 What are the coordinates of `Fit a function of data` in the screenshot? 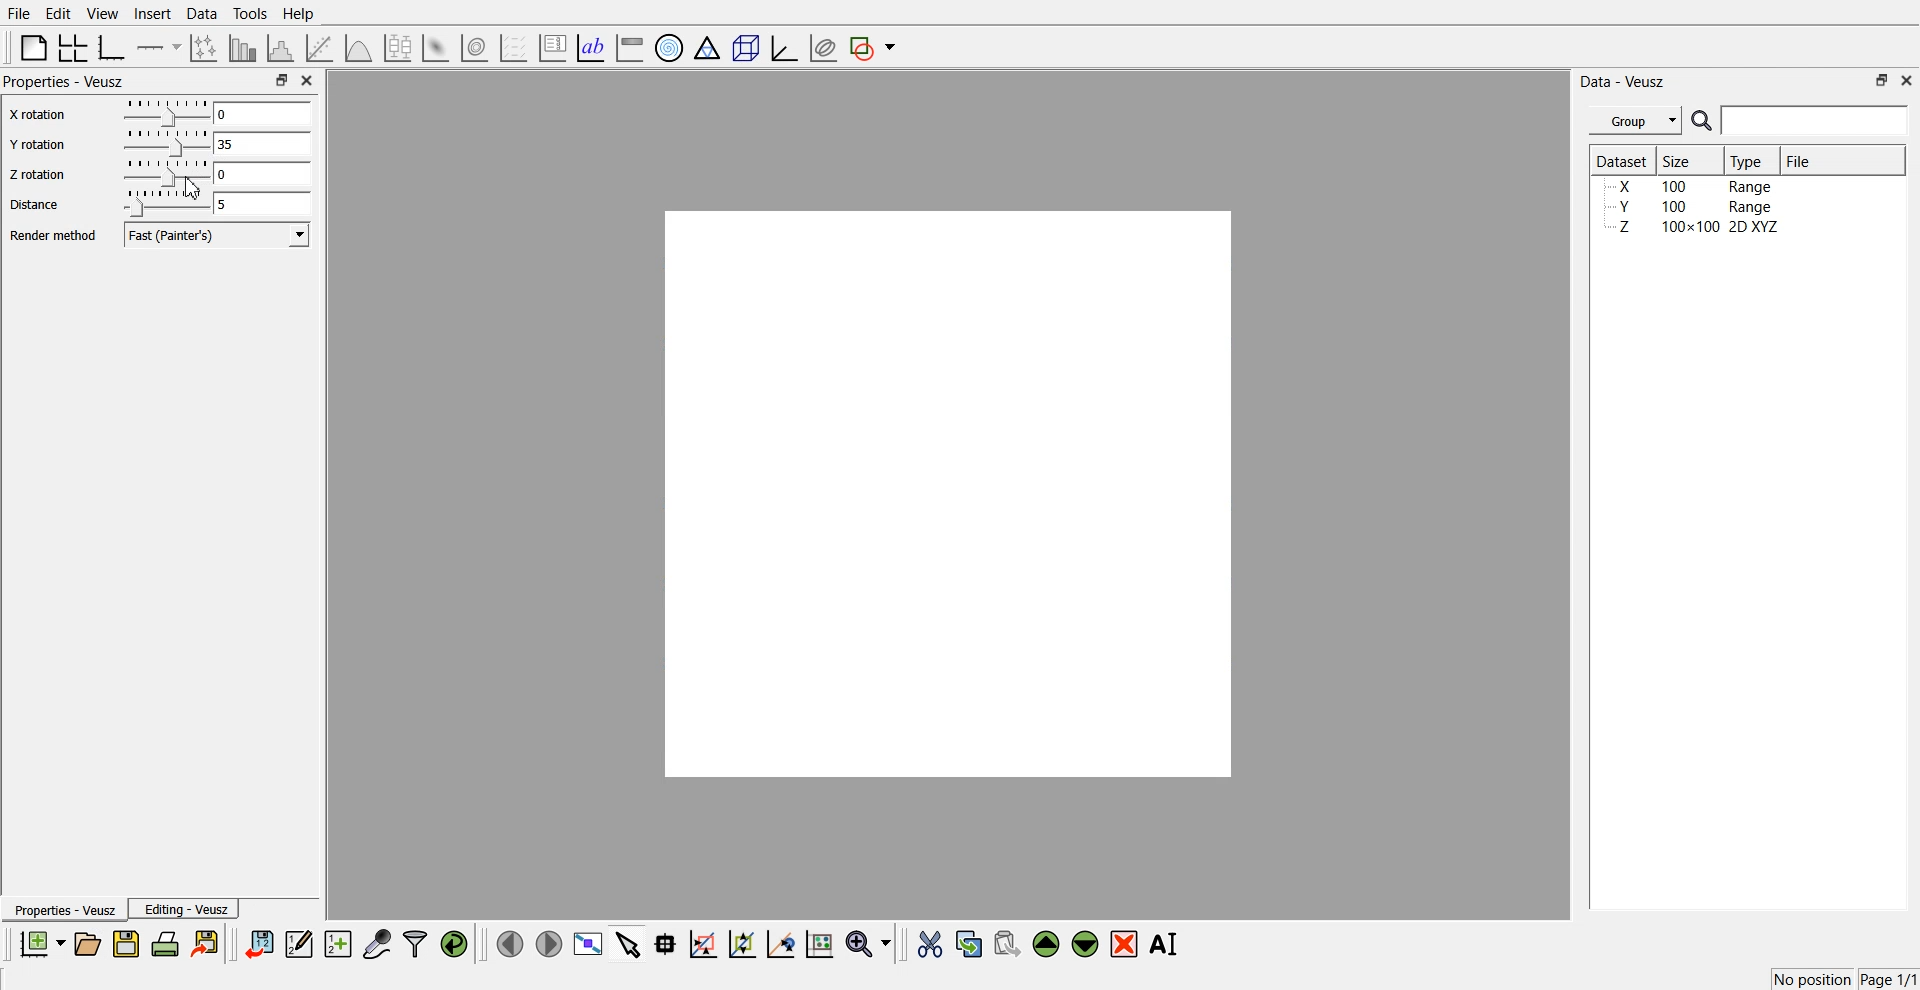 It's located at (318, 48).